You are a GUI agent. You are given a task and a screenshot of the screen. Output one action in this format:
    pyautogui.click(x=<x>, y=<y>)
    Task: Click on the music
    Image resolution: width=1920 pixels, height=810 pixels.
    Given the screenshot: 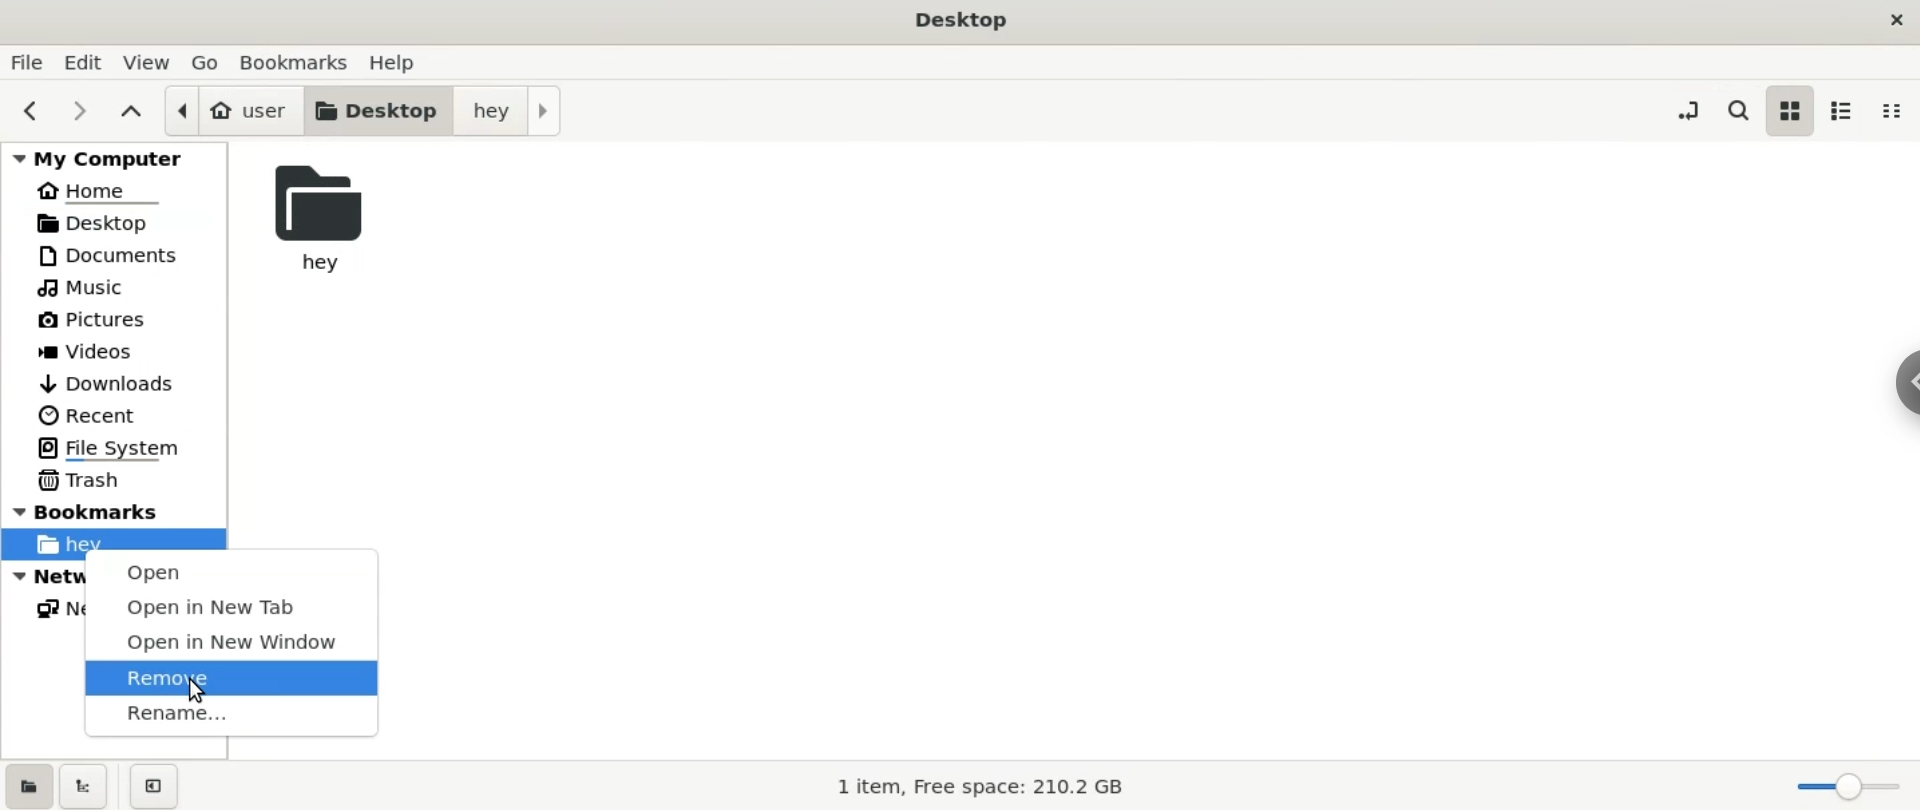 What is the action you would take?
    pyautogui.click(x=84, y=286)
    